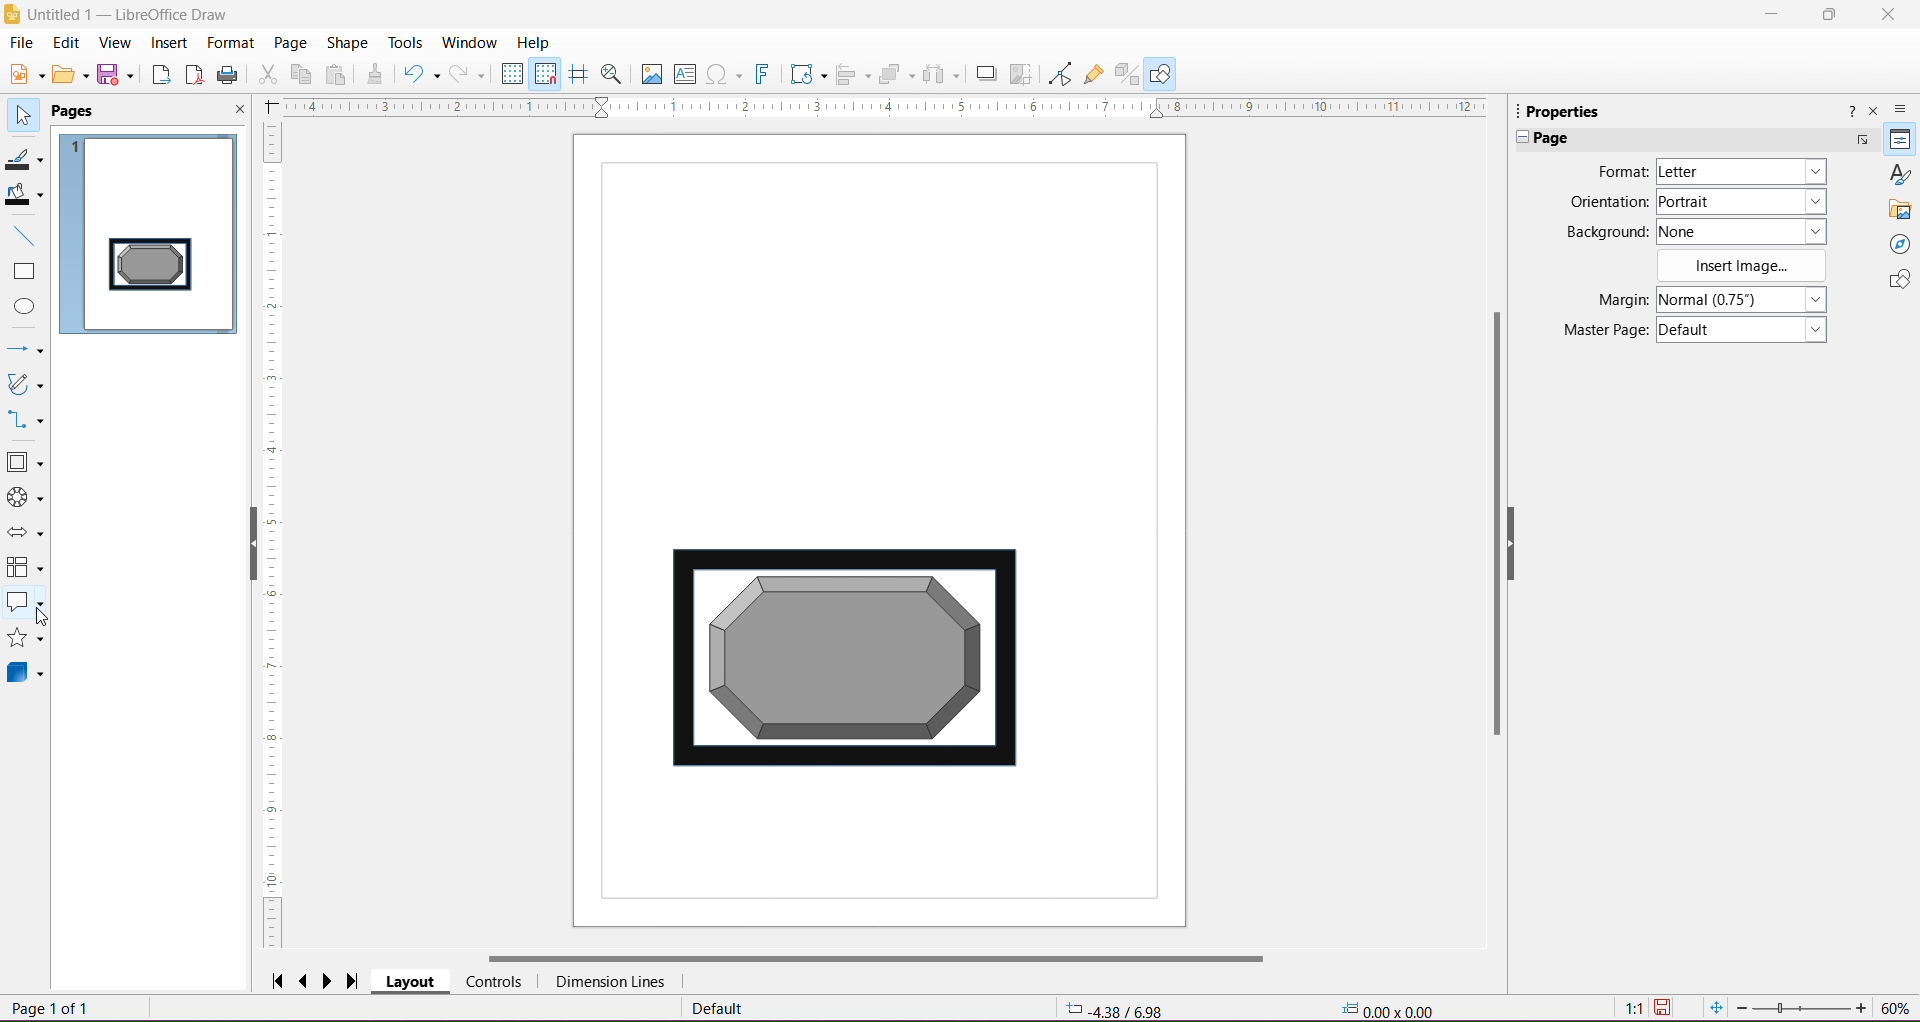 This screenshot has height=1022, width=1920. What do you see at coordinates (1861, 140) in the screenshot?
I see `More Options` at bounding box center [1861, 140].